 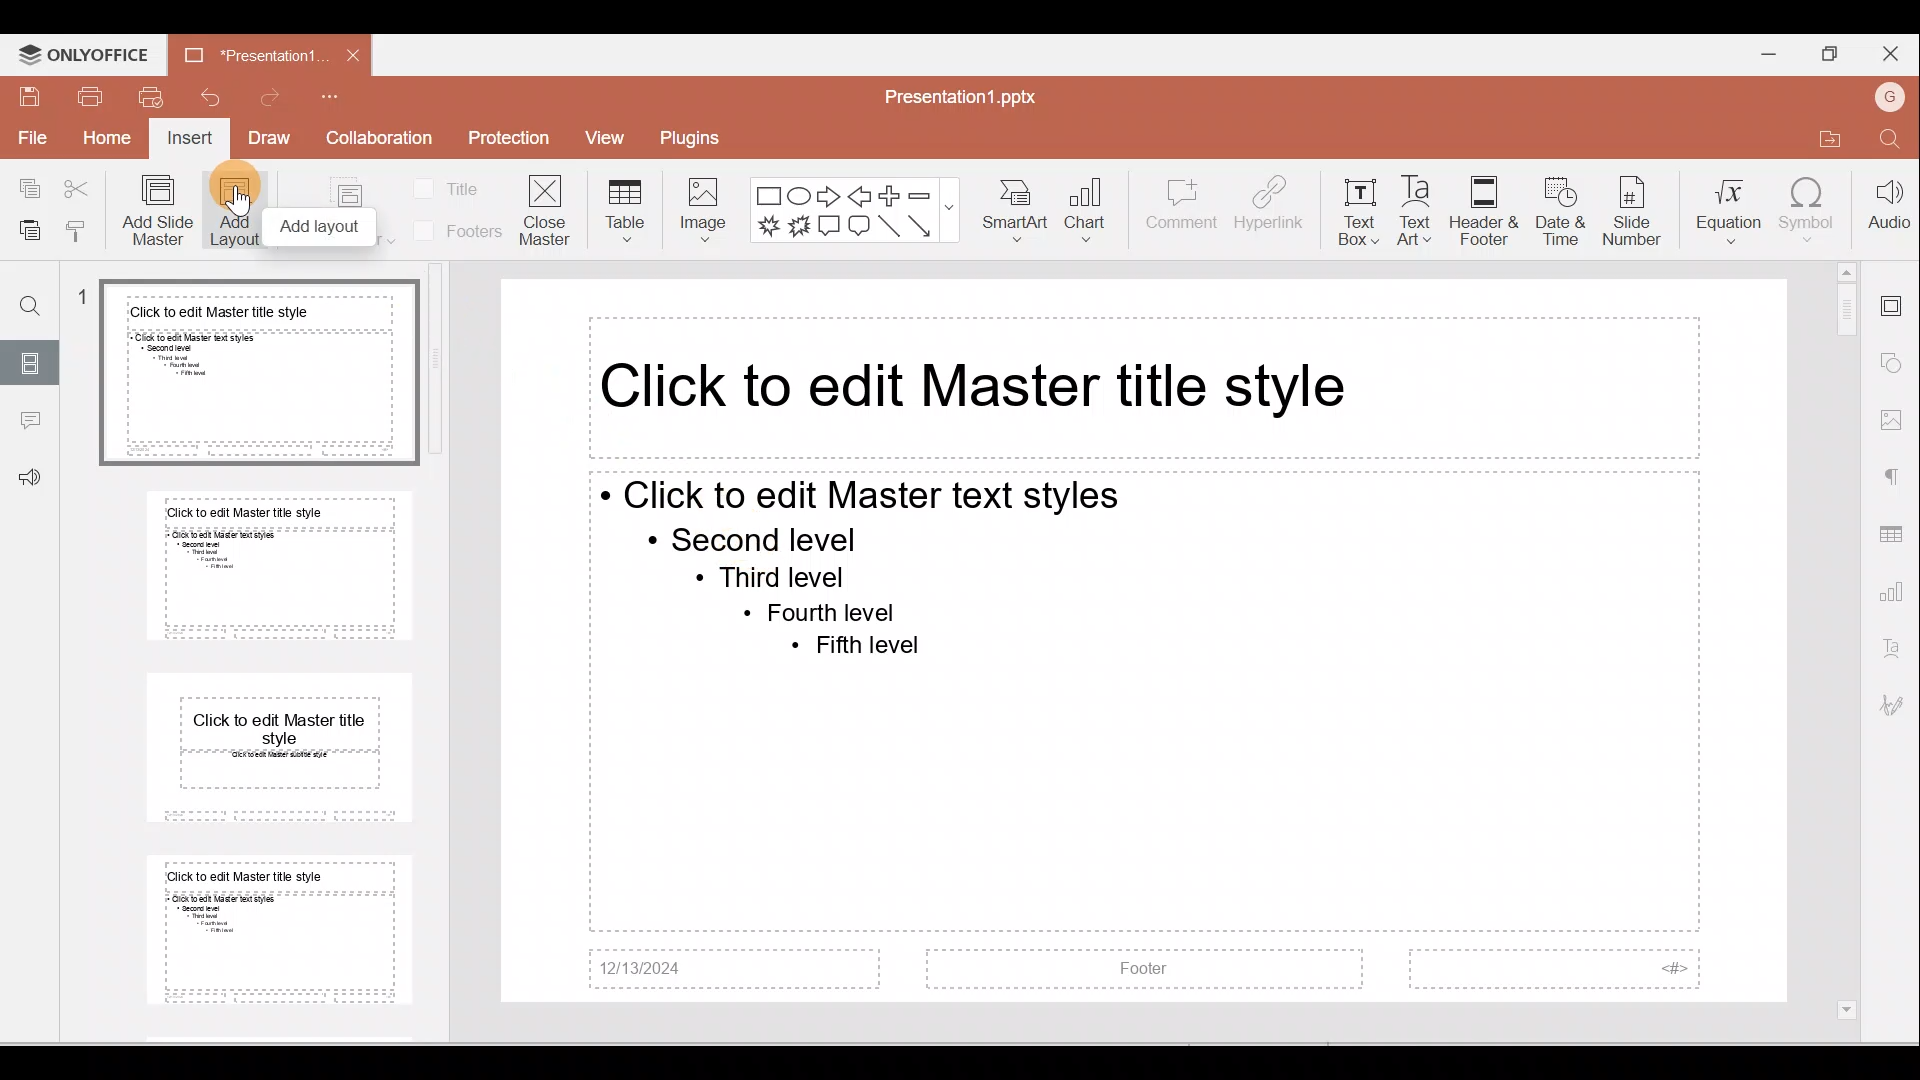 What do you see at coordinates (1811, 214) in the screenshot?
I see `Symbol` at bounding box center [1811, 214].